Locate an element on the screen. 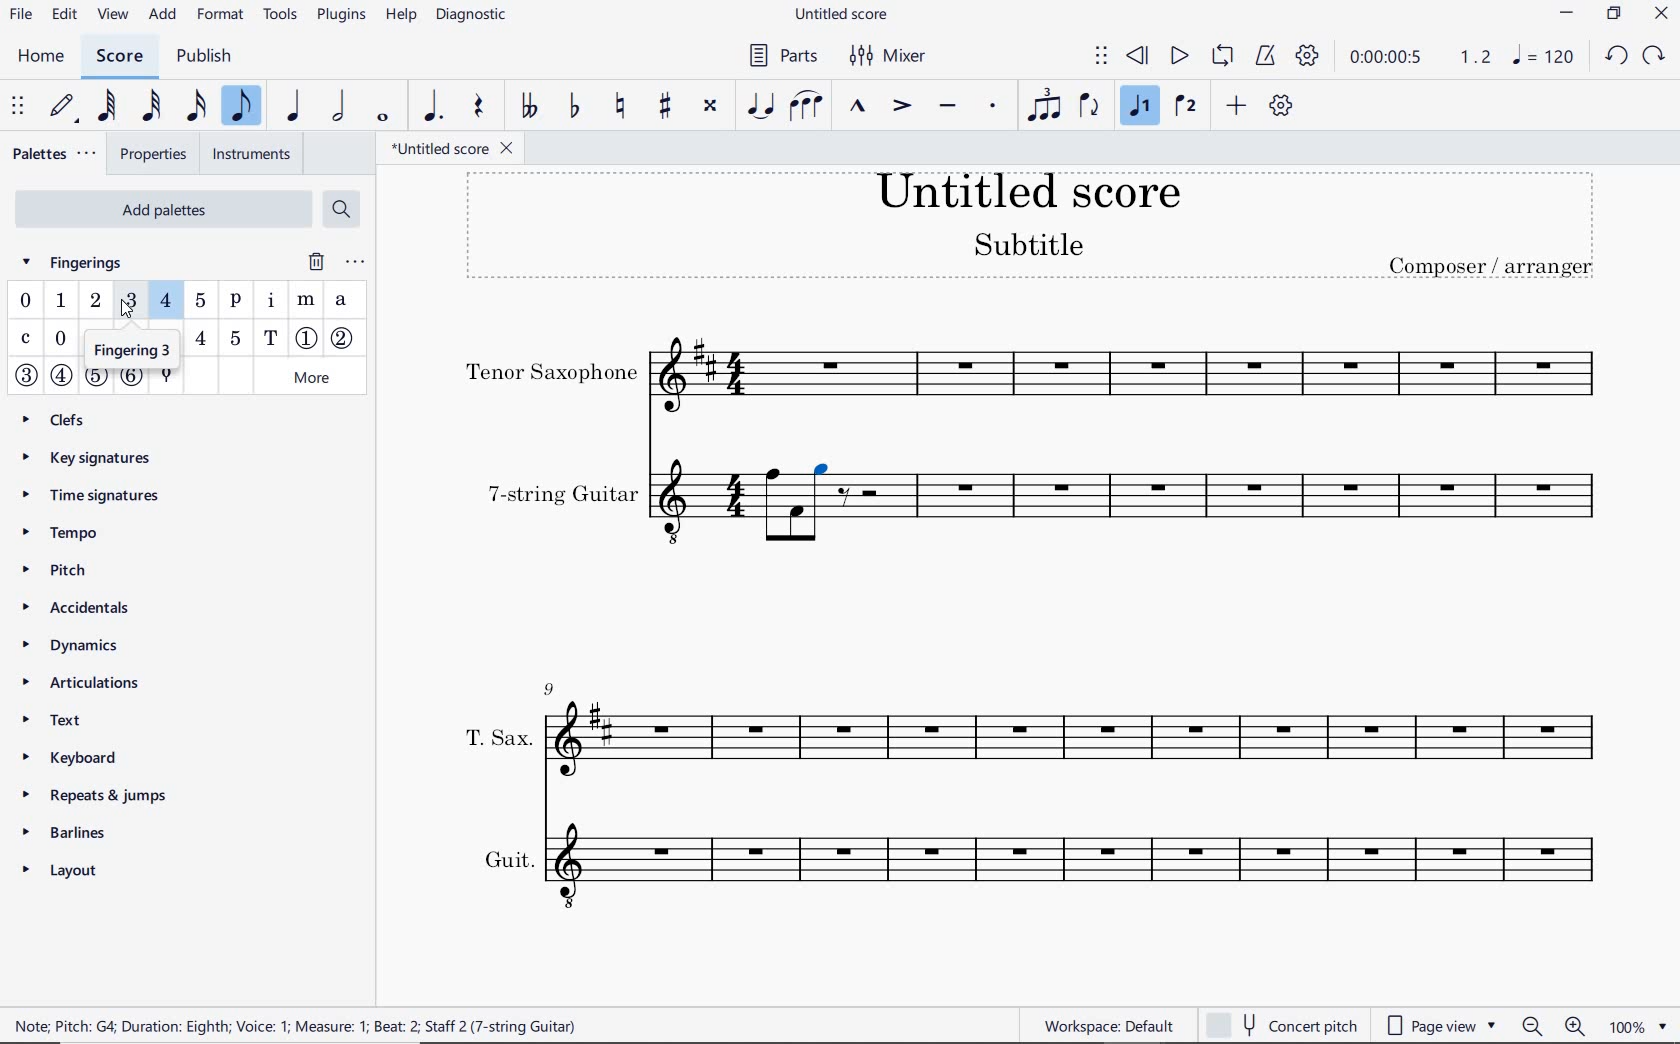 This screenshot has width=1680, height=1044. ZOOM FACTOR is located at coordinates (1641, 1025).